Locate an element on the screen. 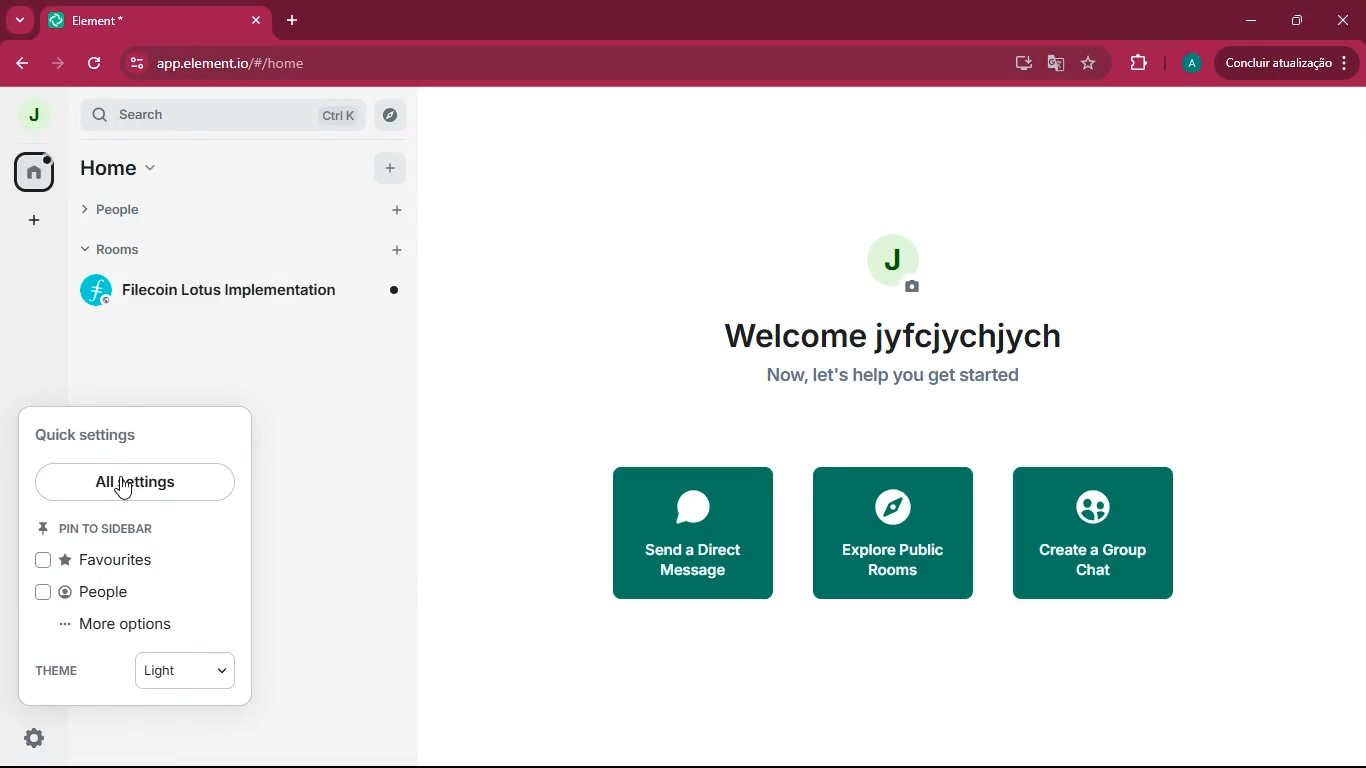 The width and height of the screenshot is (1366, 768). Welcome jyfcjychjych is located at coordinates (892, 337).